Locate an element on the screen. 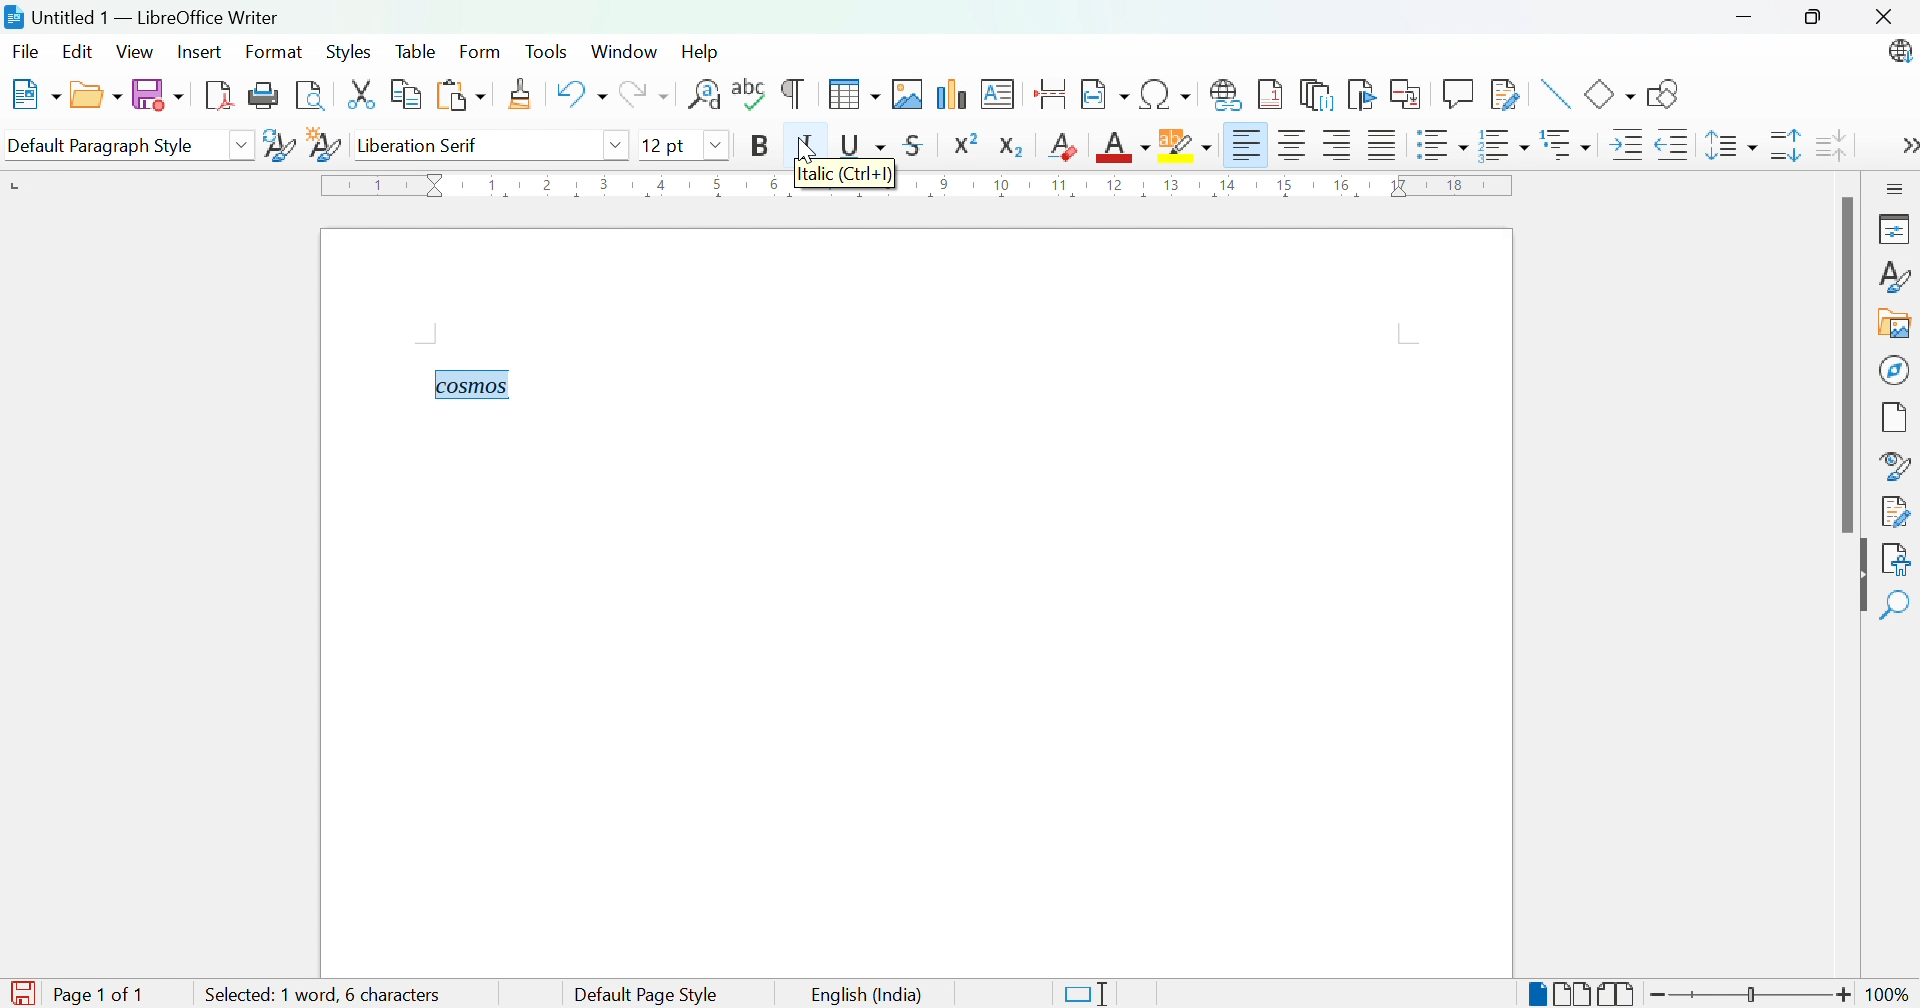 This screenshot has height=1008, width=1920. Tools is located at coordinates (550, 52).